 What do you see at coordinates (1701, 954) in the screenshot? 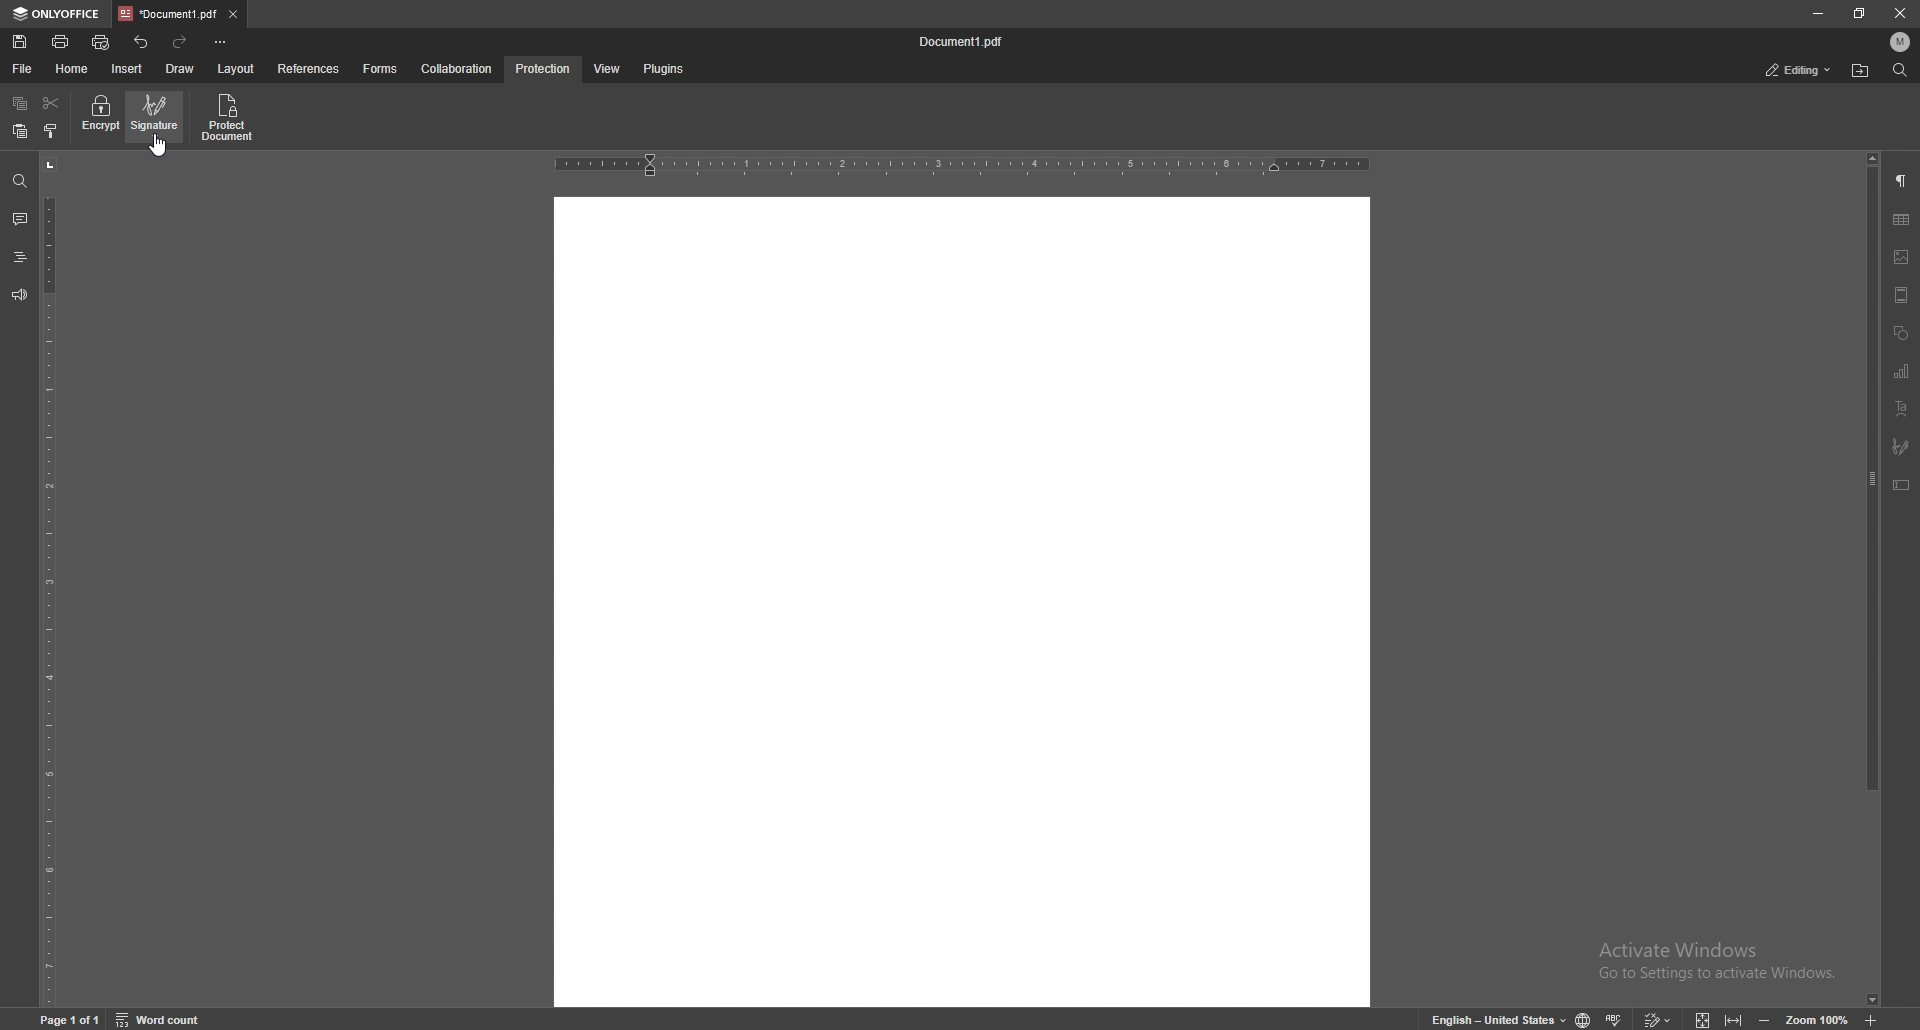
I see `Activate windows` at bounding box center [1701, 954].